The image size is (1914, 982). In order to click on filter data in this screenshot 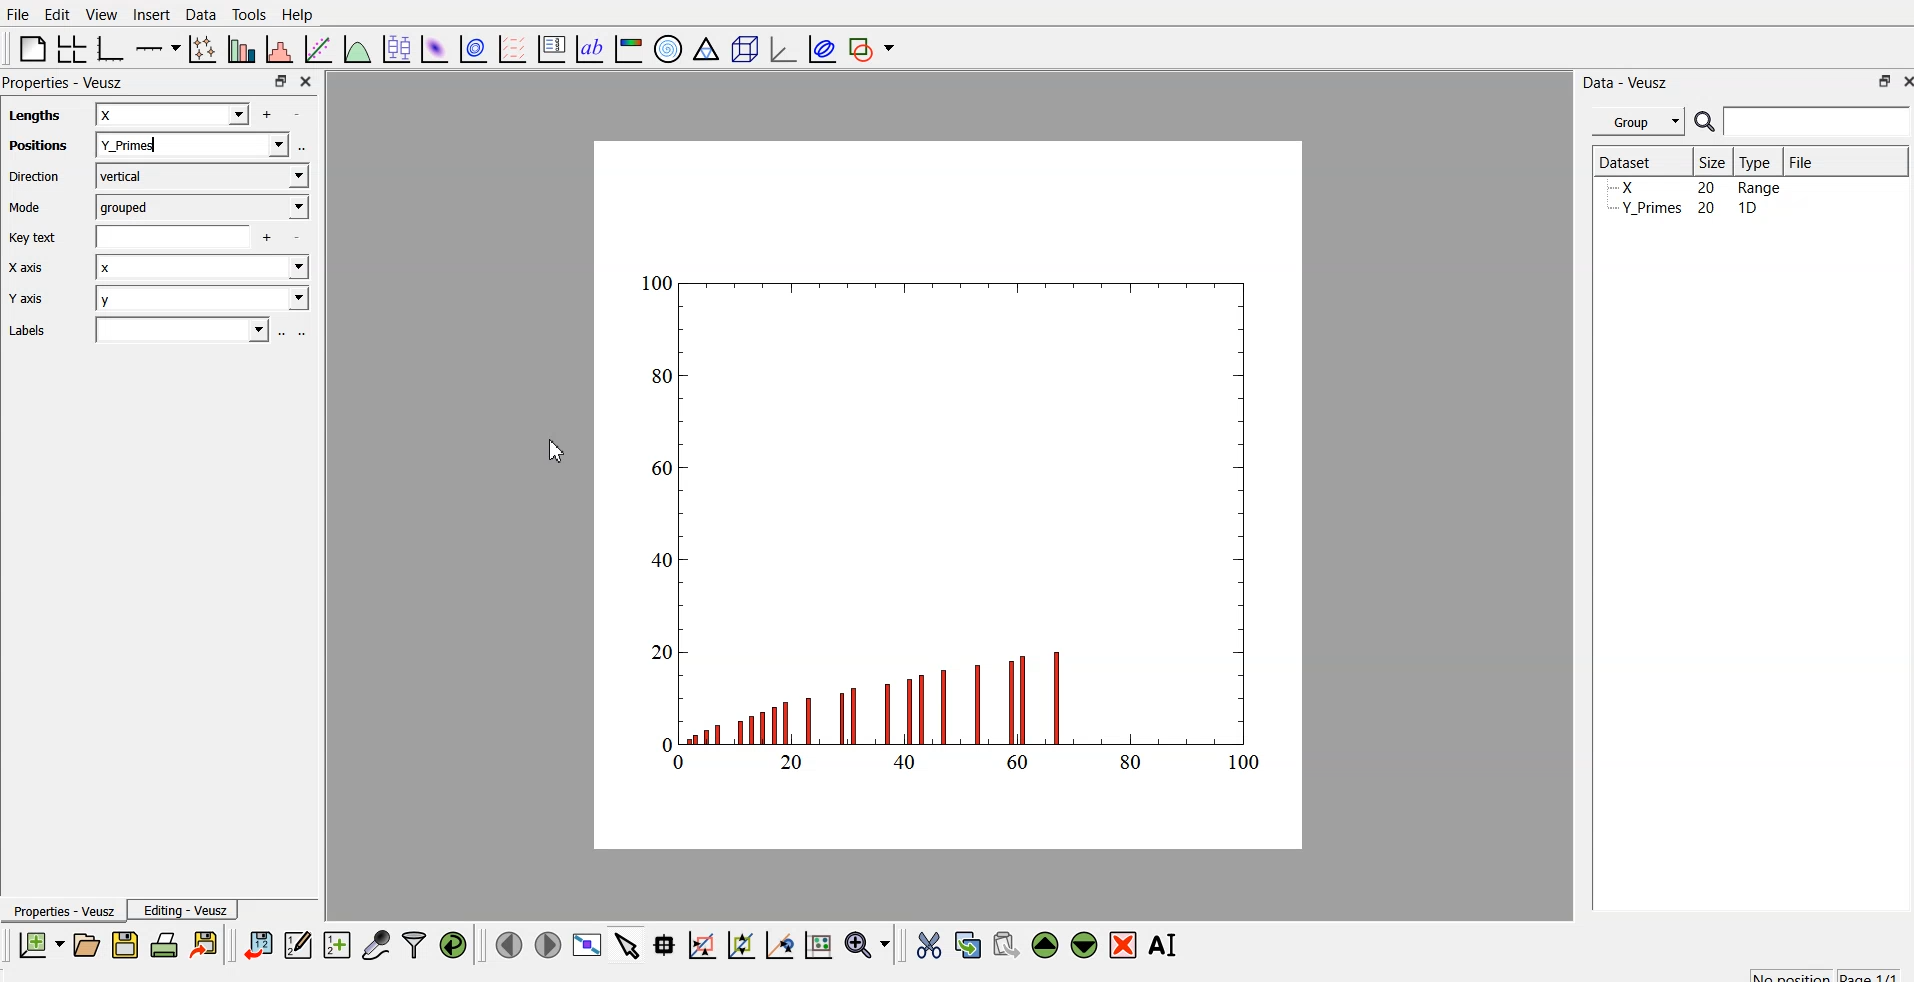, I will do `click(414, 942)`.